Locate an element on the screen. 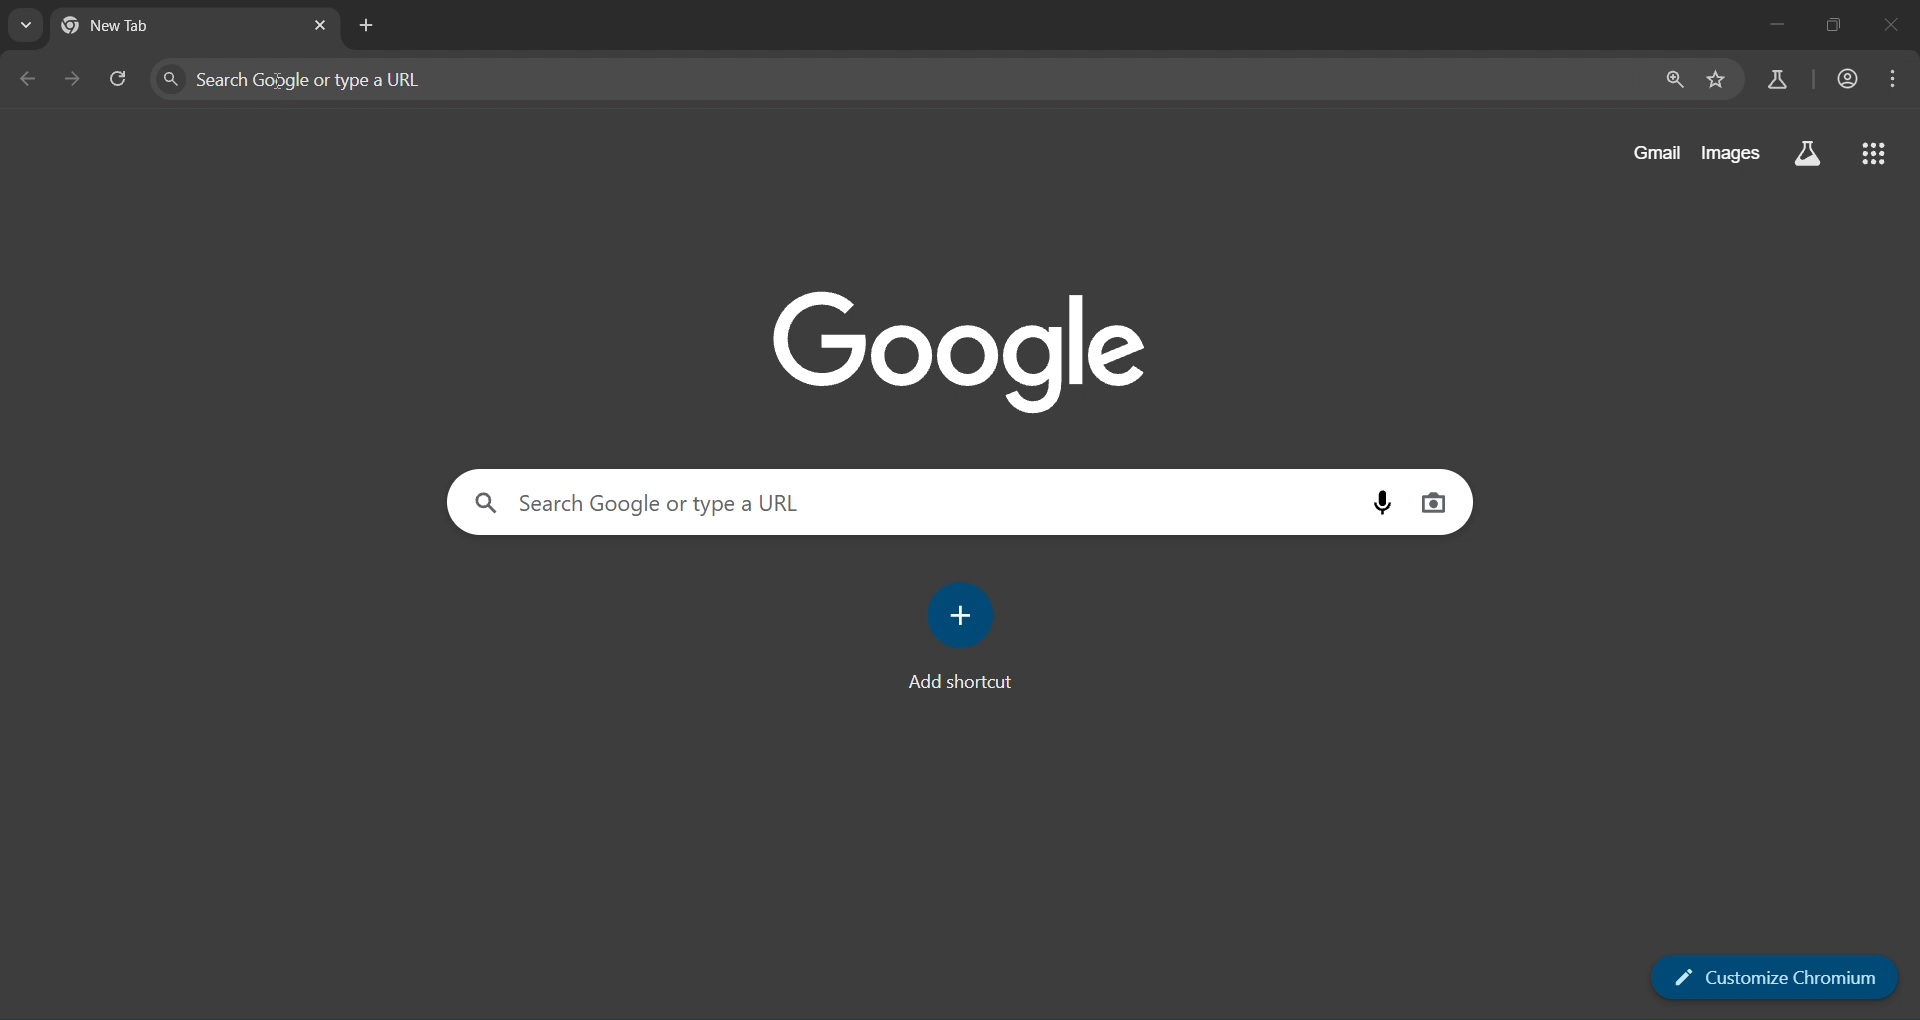  images is located at coordinates (1731, 153).